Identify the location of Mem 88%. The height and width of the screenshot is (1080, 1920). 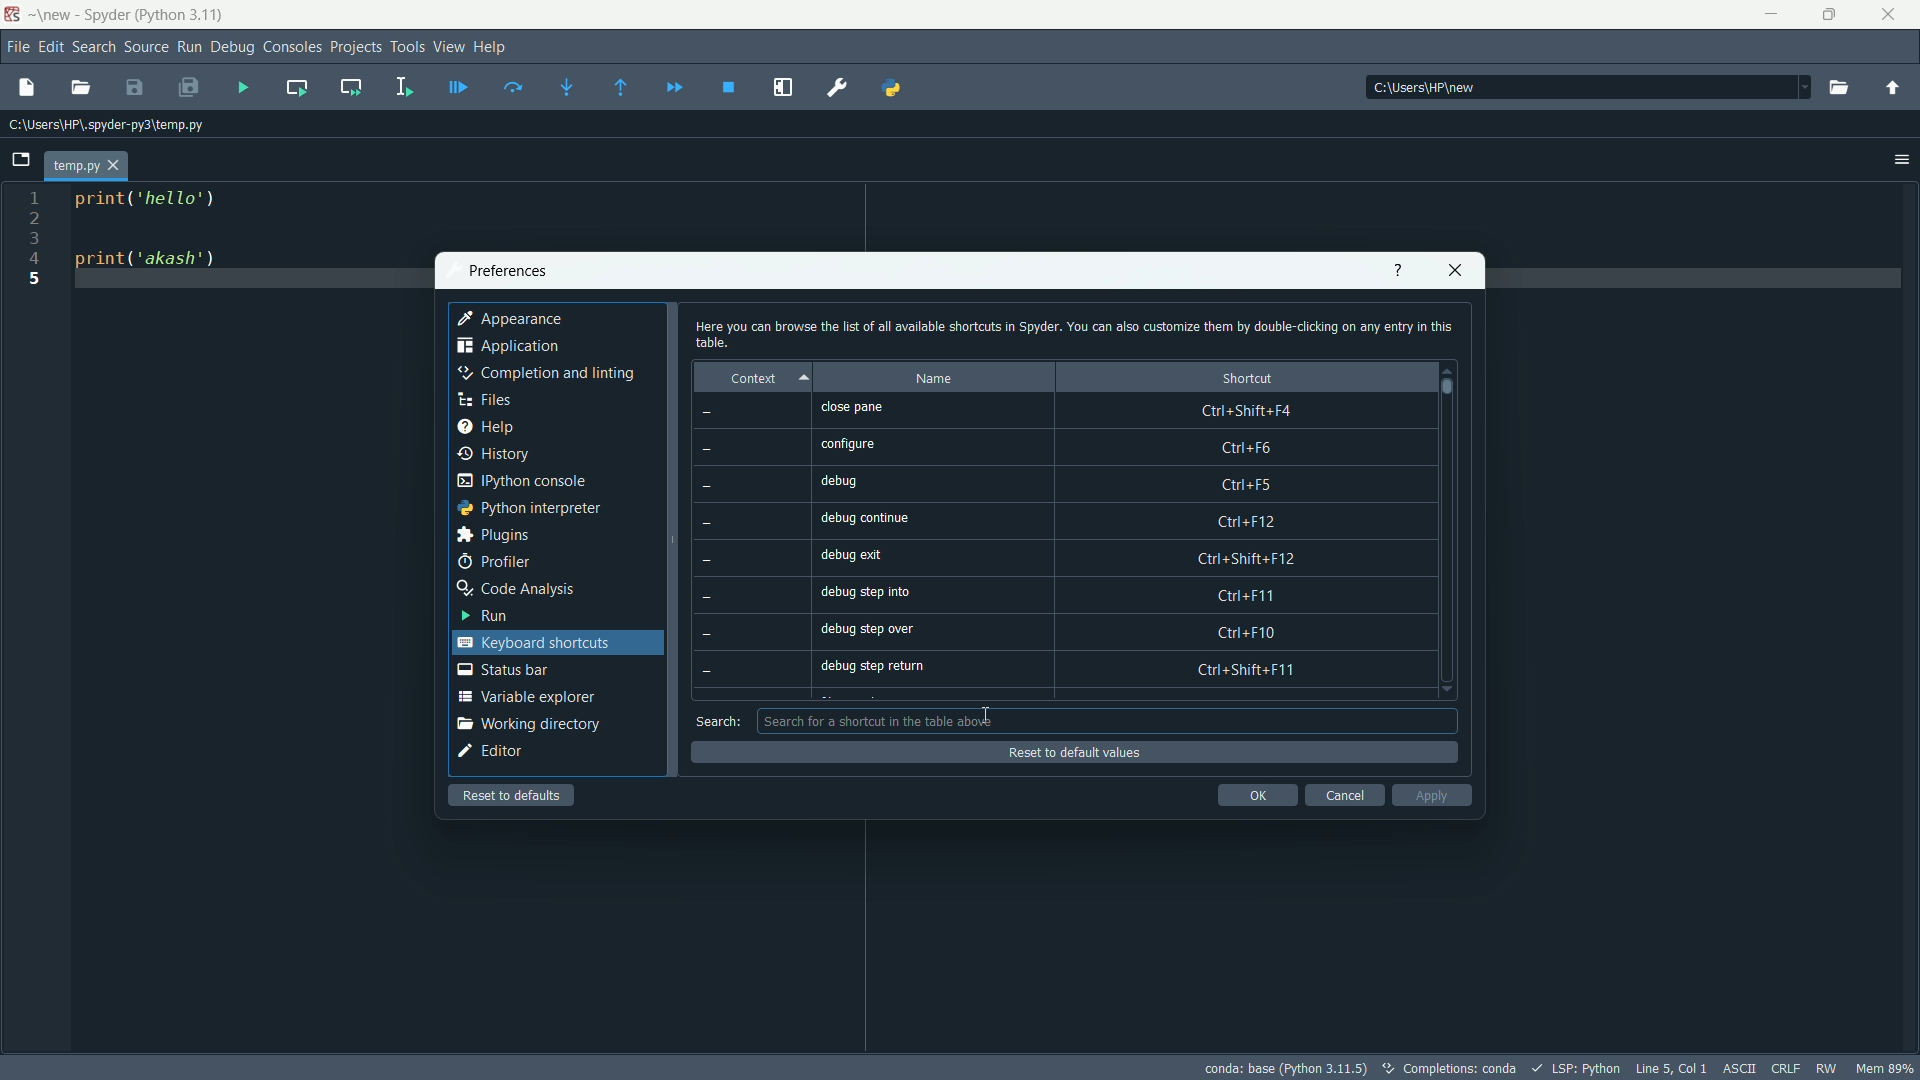
(1886, 1068).